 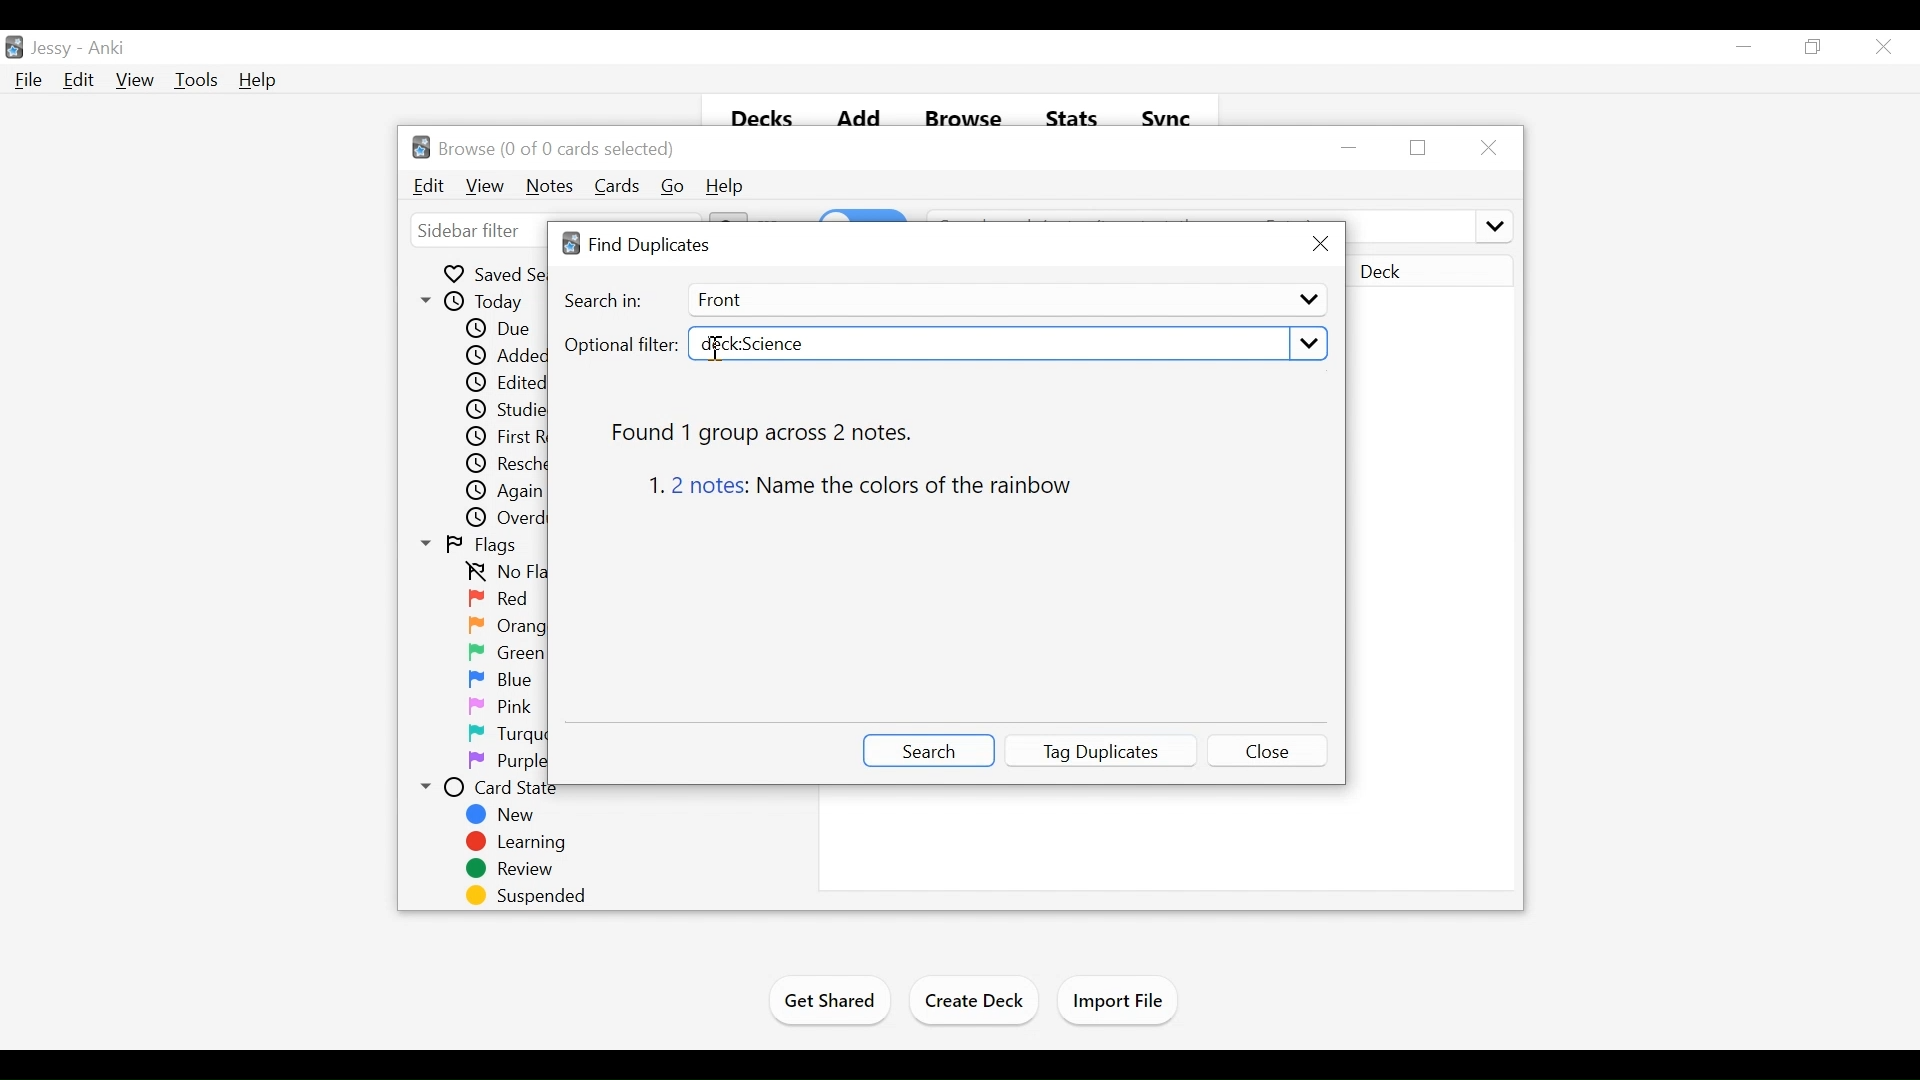 What do you see at coordinates (430, 186) in the screenshot?
I see `Edit` at bounding box center [430, 186].